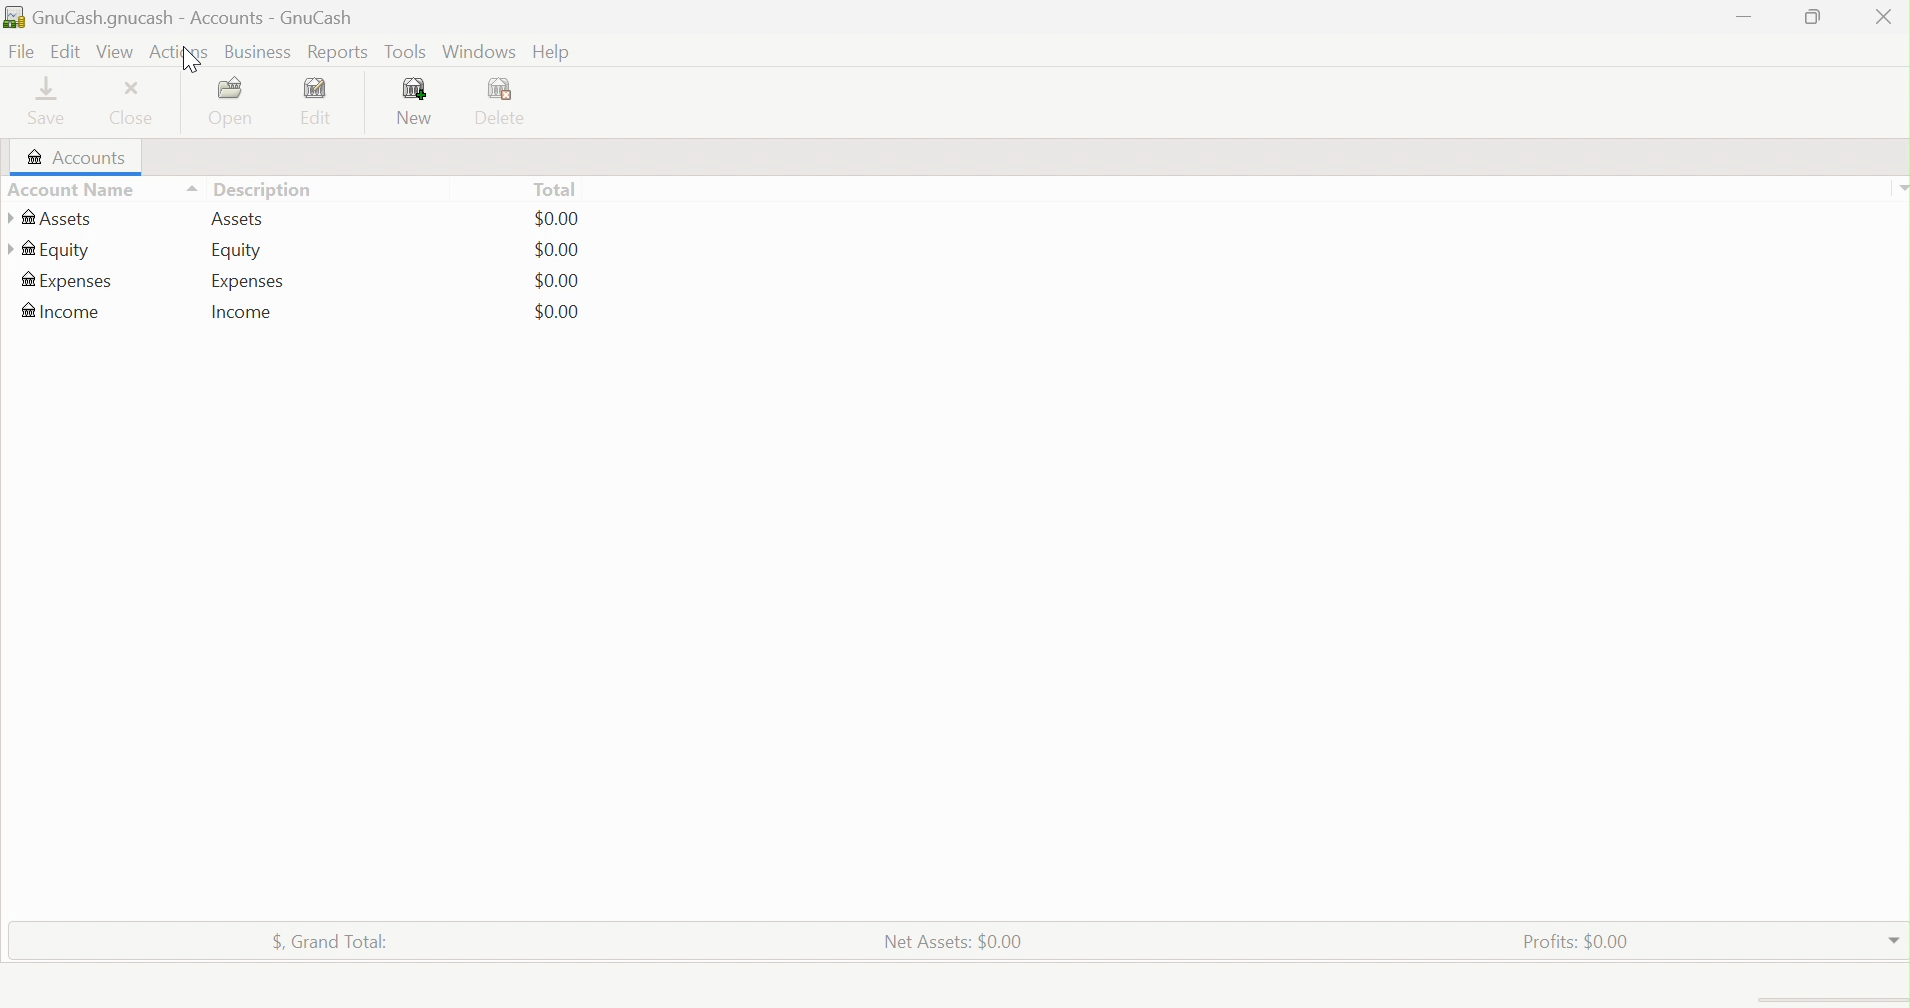 The image size is (1910, 1008). I want to click on New, so click(417, 102).